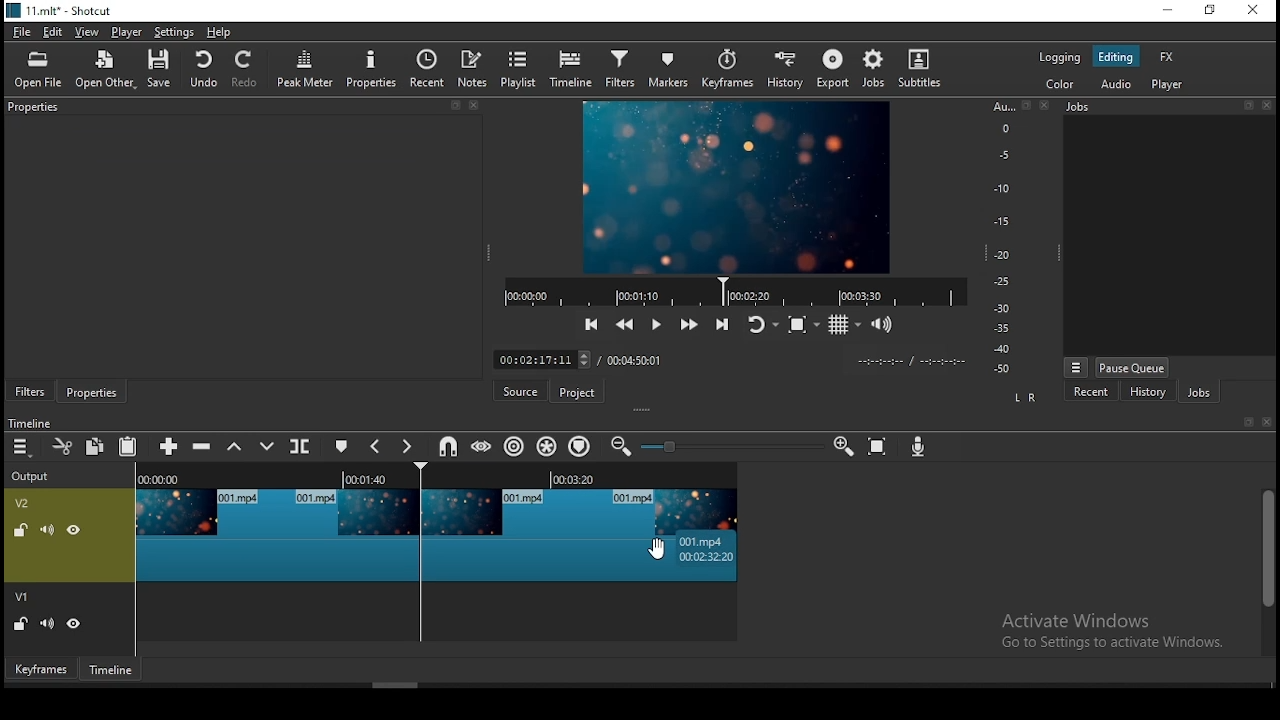  Describe the element at coordinates (523, 391) in the screenshot. I see `source` at that location.